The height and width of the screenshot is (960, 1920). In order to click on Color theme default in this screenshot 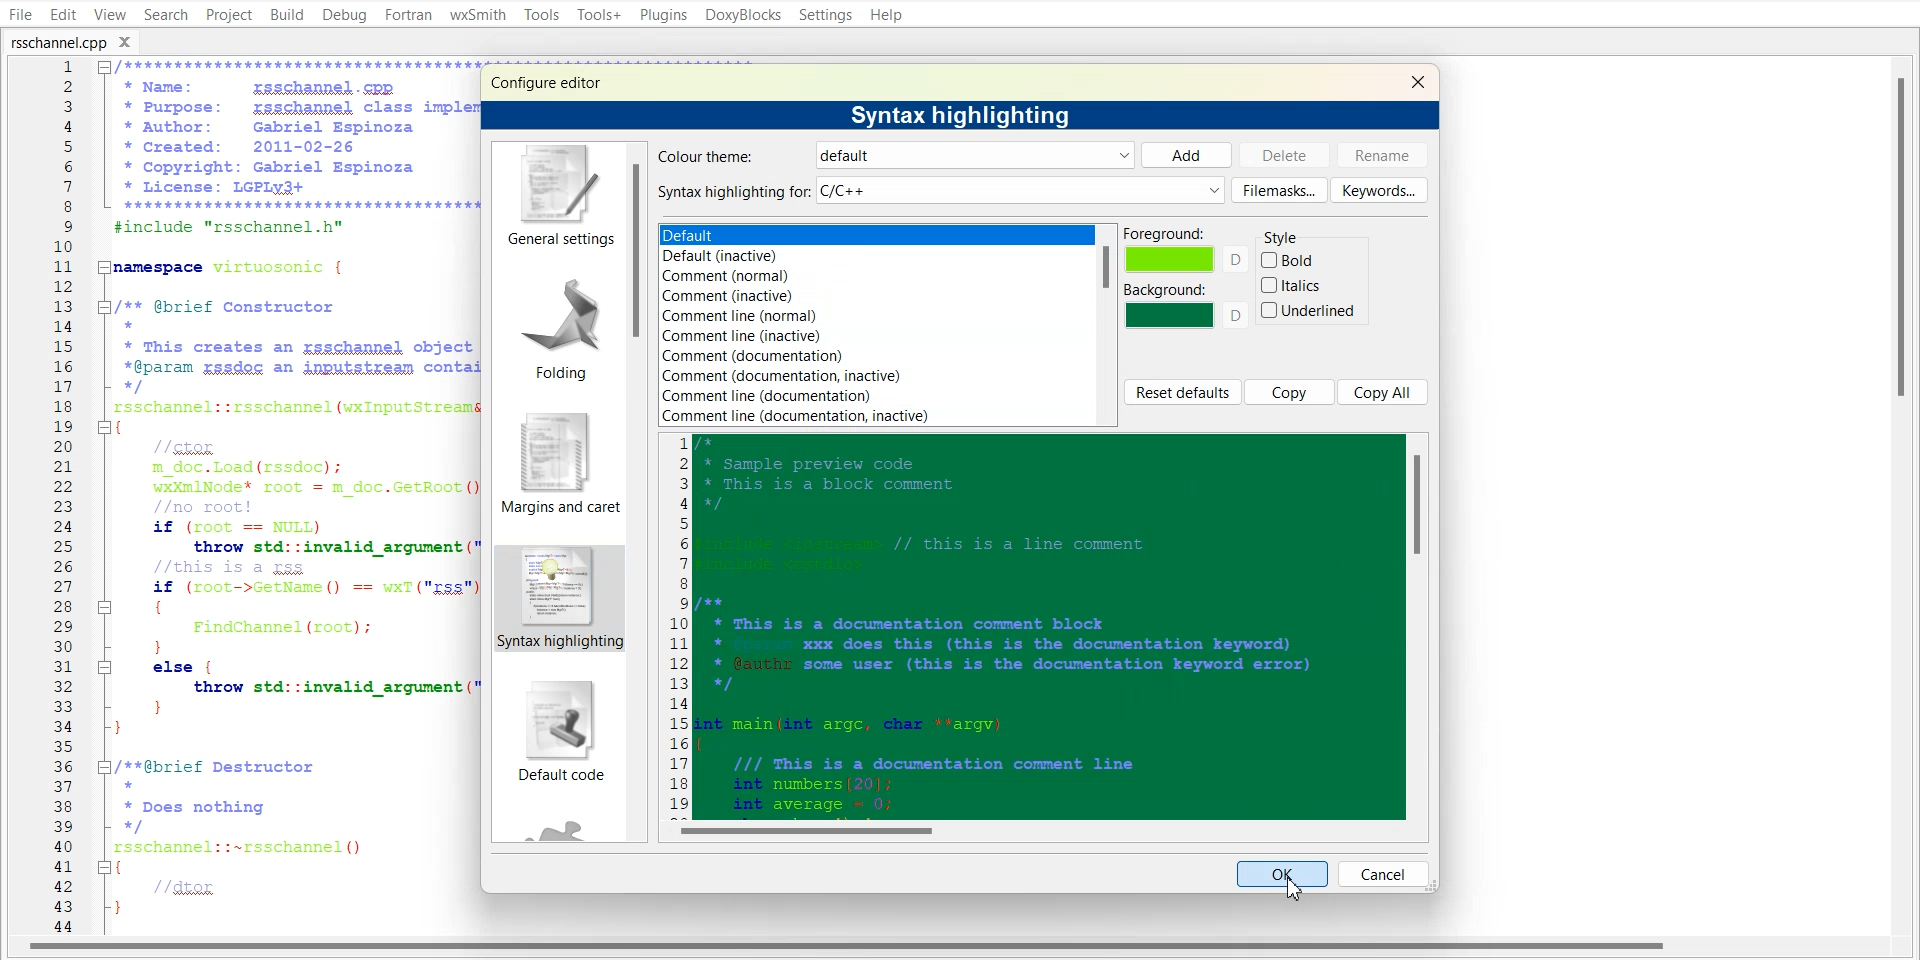, I will do `click(891, 155)`.